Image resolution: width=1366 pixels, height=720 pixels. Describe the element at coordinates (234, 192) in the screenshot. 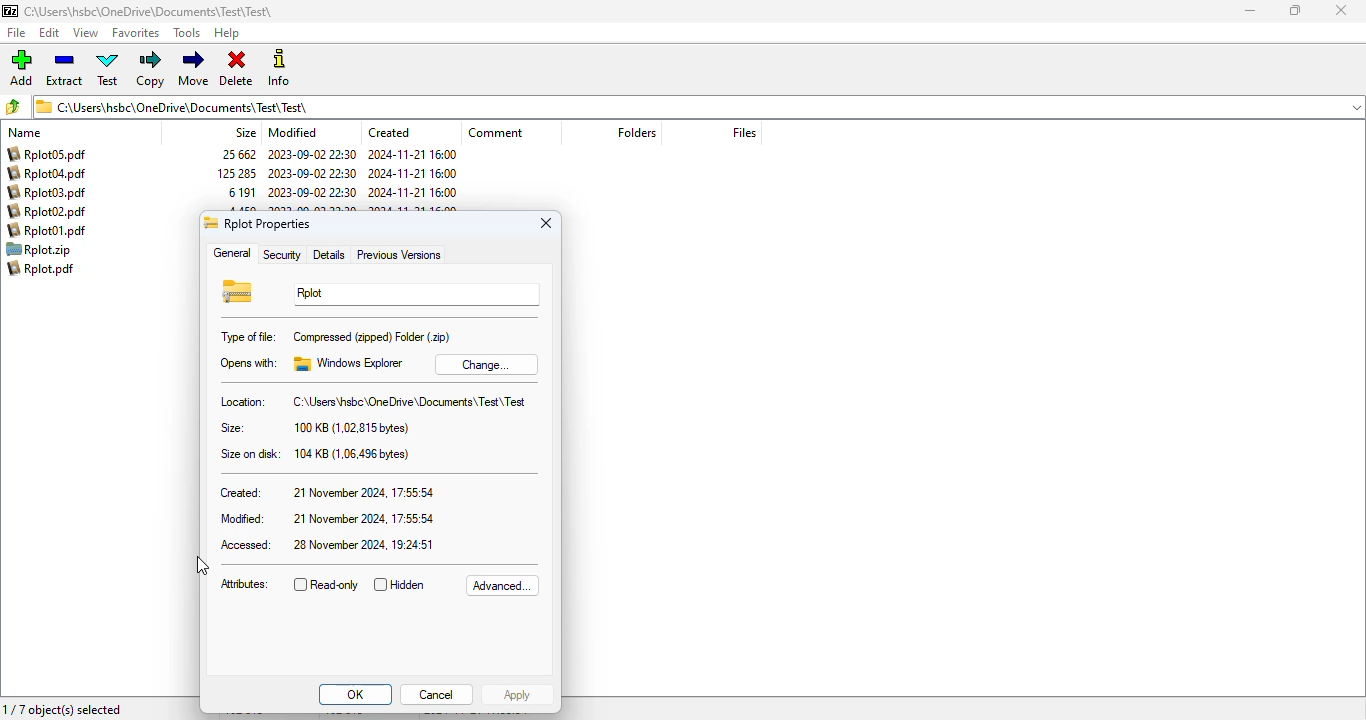

I see `Rplot03.pdf 6191 2023-09-02 22:30 2024-11-21 16:00` at that location.